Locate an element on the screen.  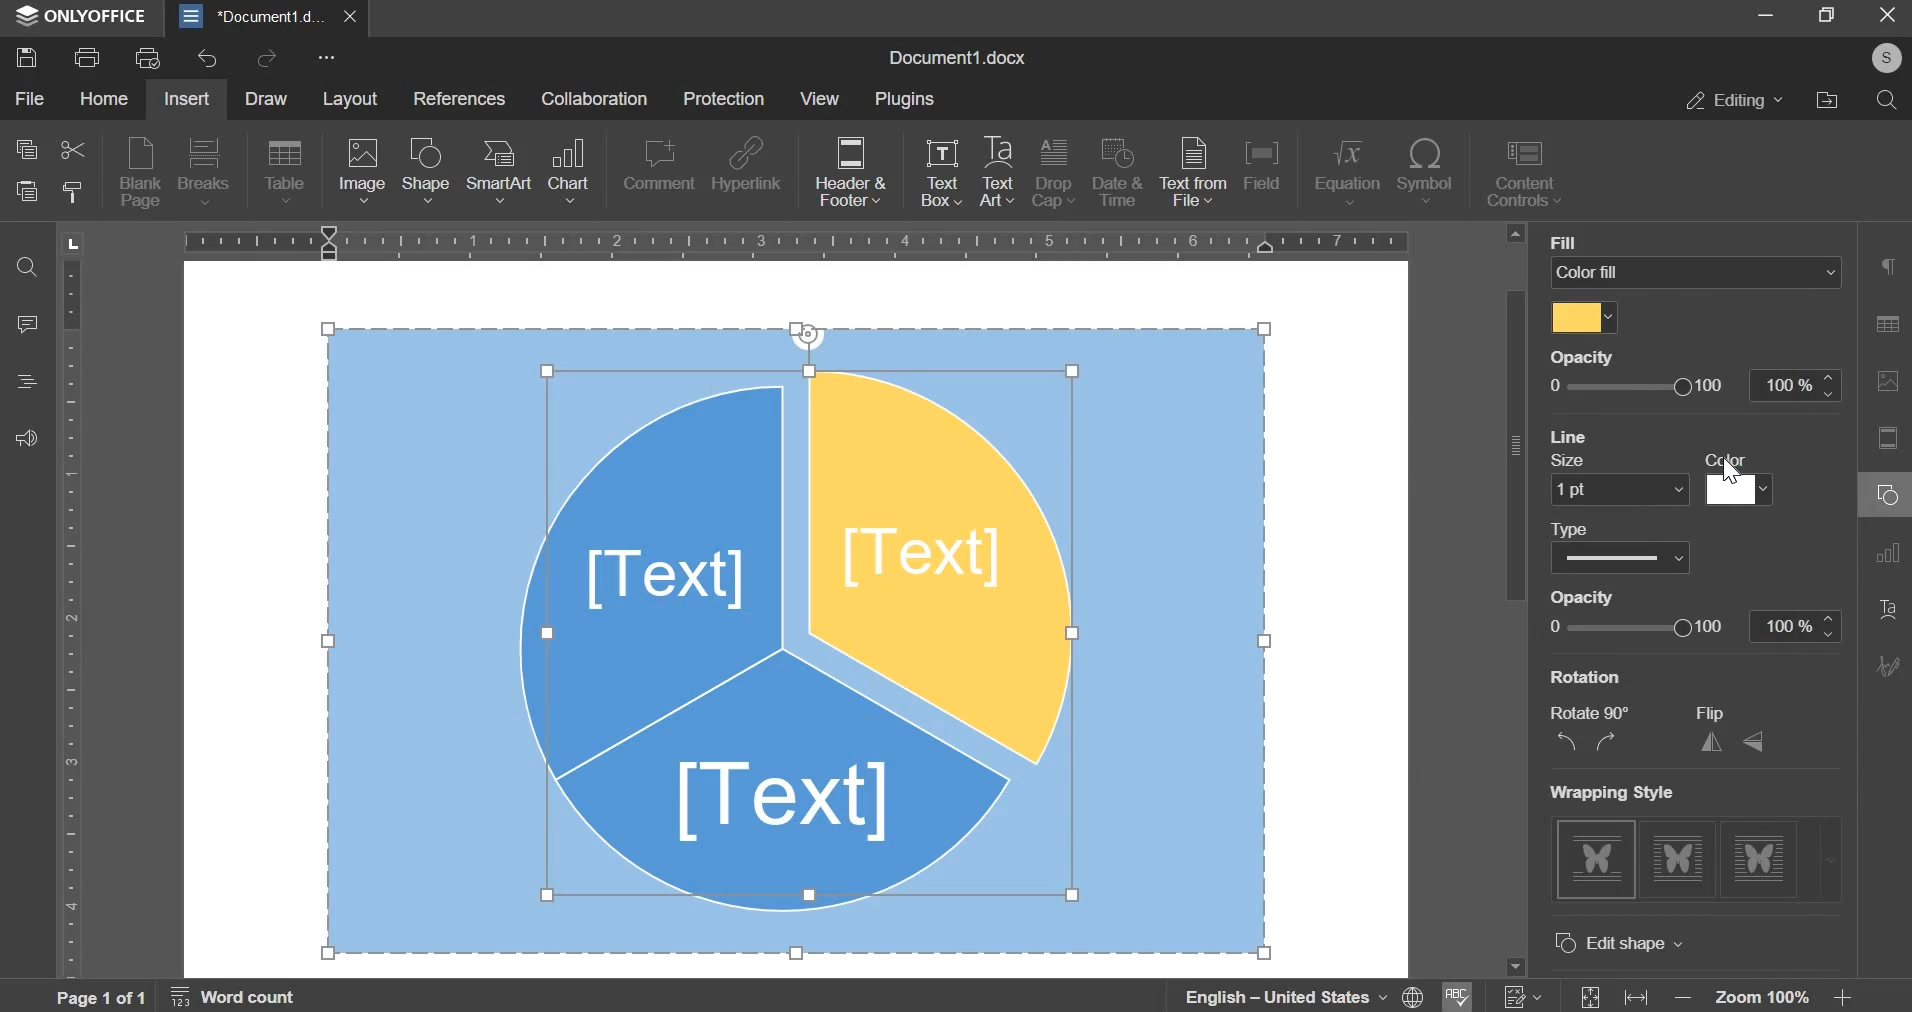
insert is located at coordinates (187, 100).